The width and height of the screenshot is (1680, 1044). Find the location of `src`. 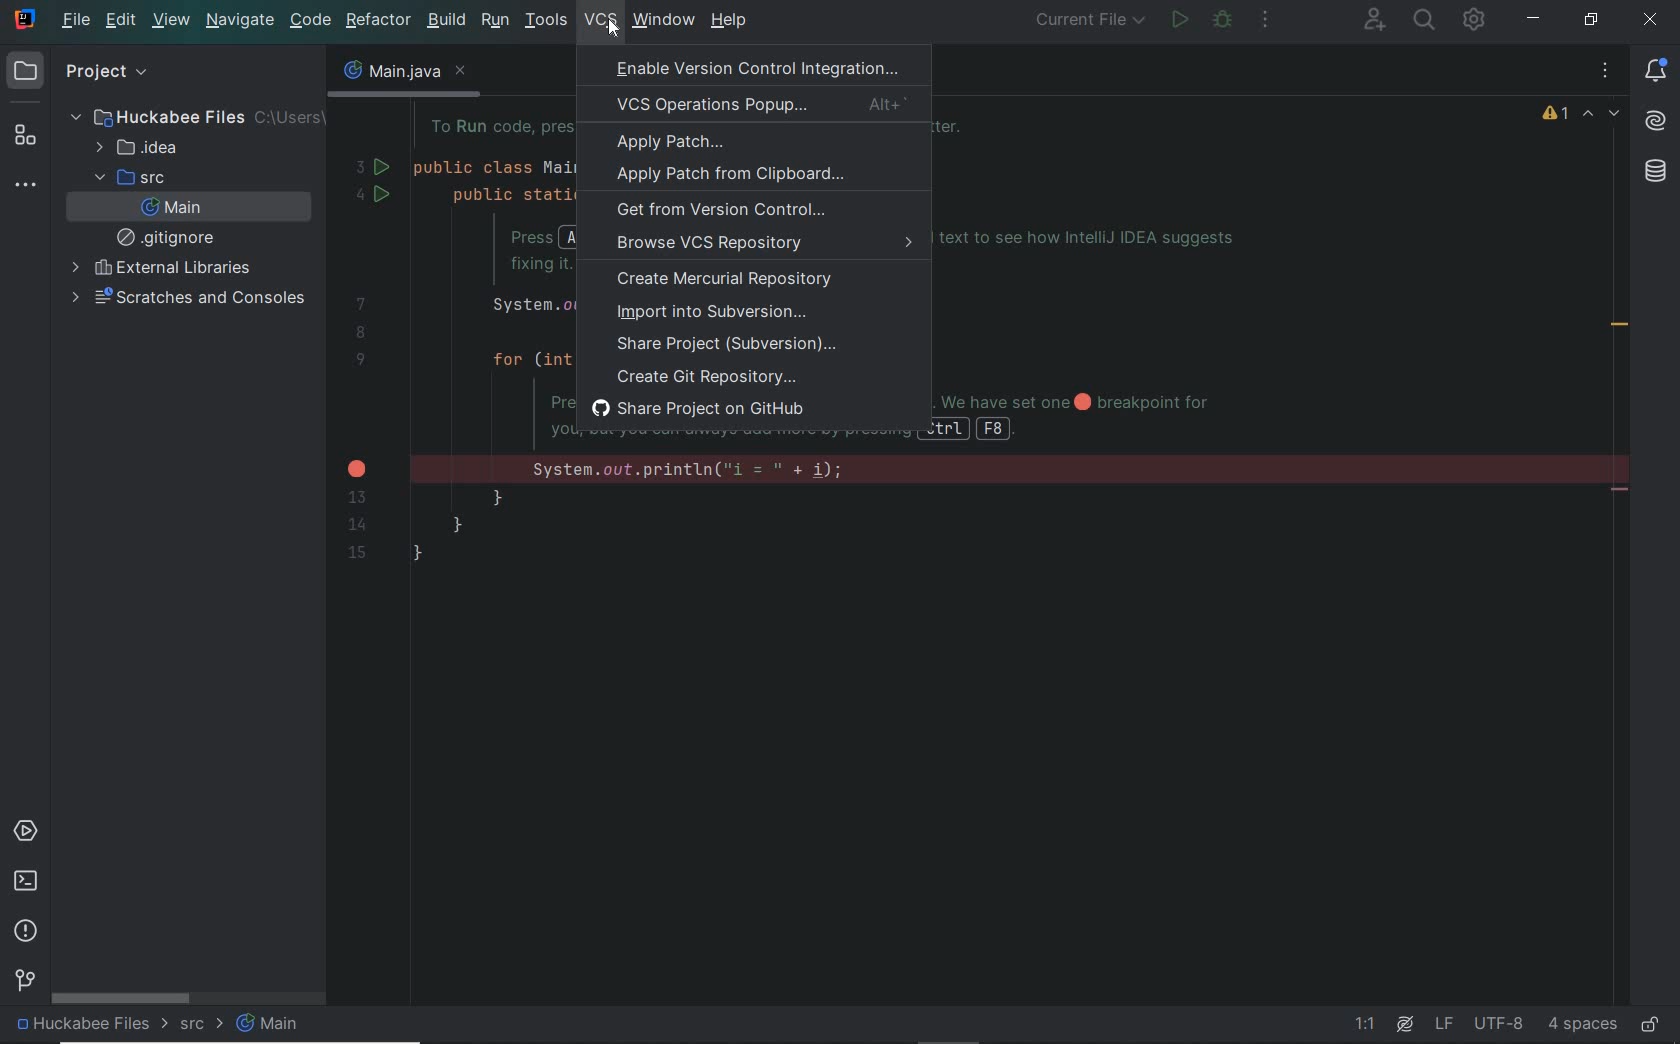

src is located at coordinates (127, 177).